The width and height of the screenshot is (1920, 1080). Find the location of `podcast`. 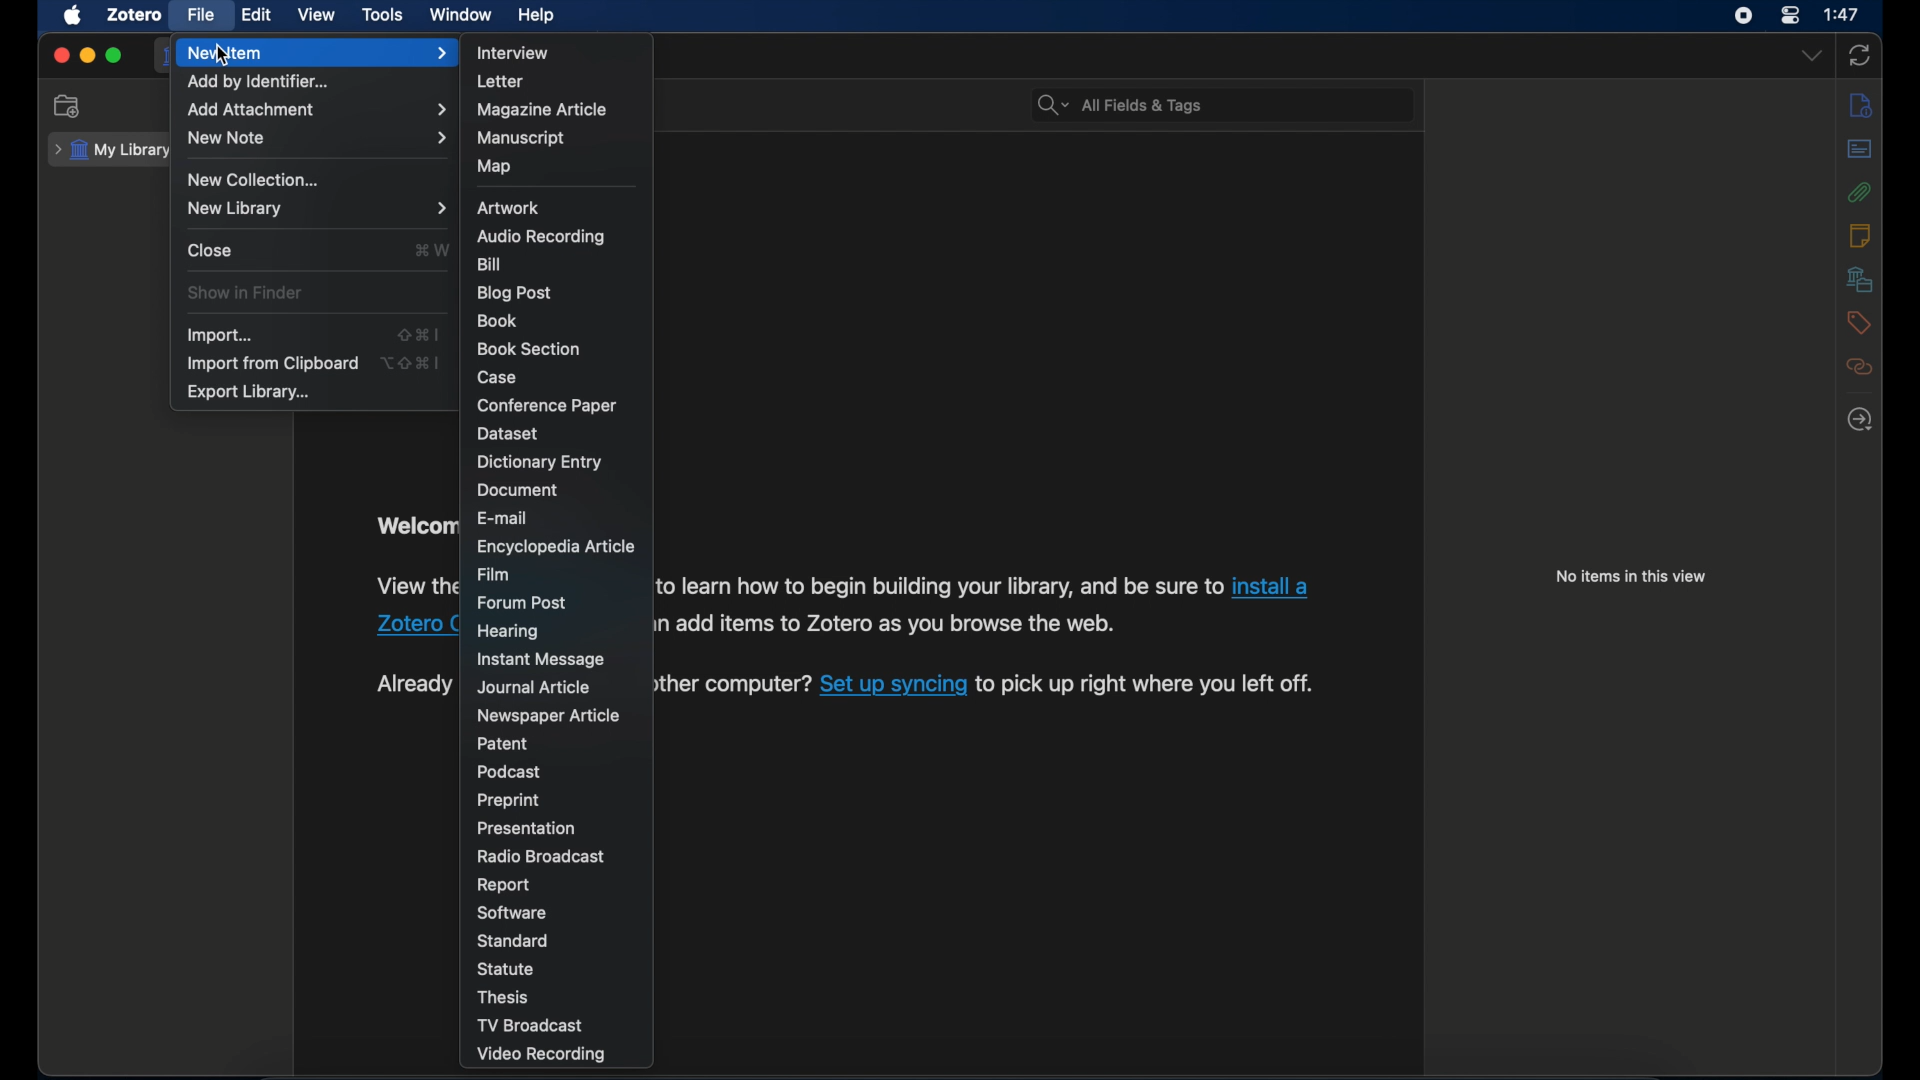

podcast is located at coordinates (511, 772).